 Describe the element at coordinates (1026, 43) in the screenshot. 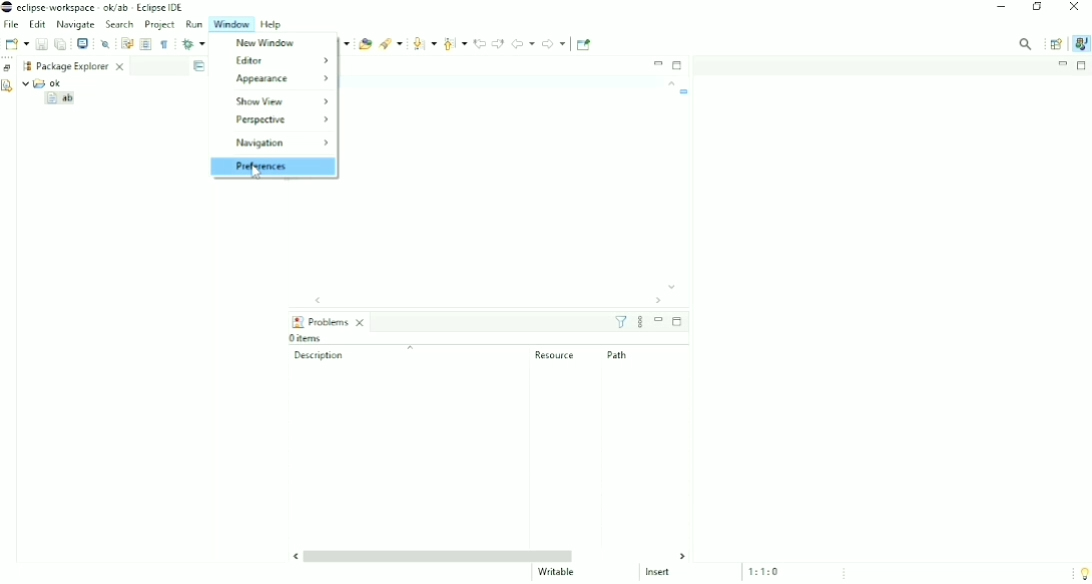

I see `Access commands and other items` at that location.